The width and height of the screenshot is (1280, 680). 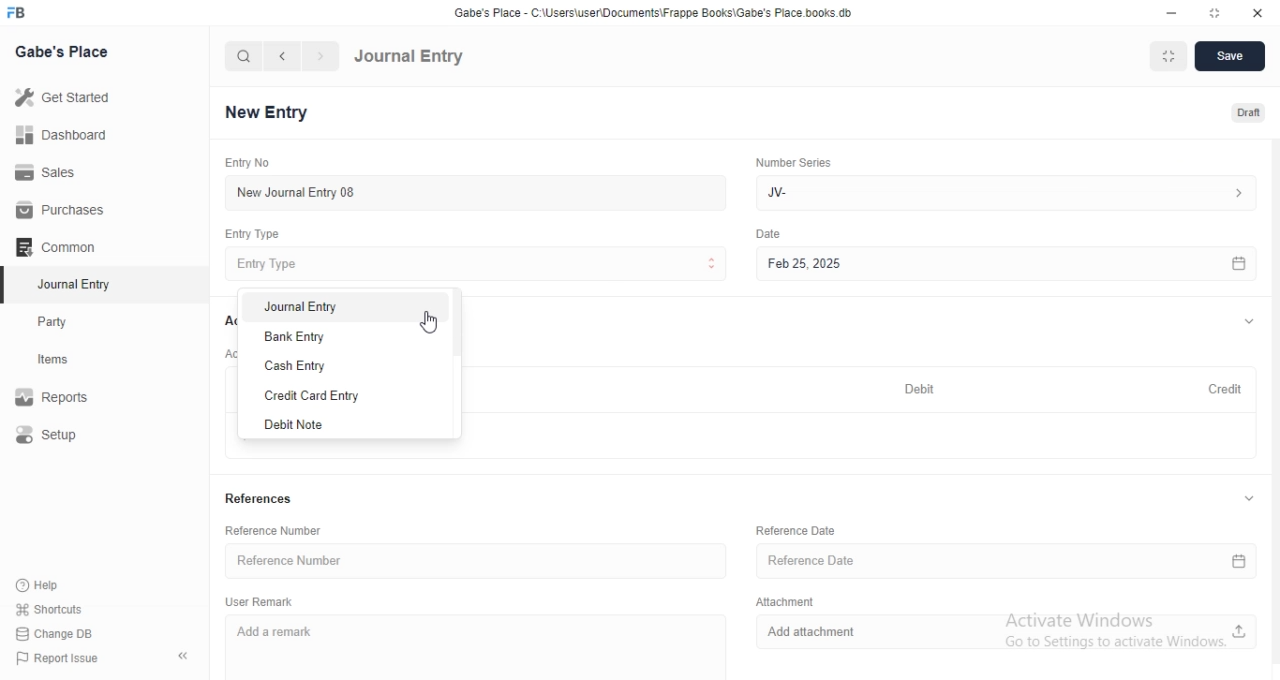 What do you see at coordinates (1004, 561) in the screenshot?
I see `Reference Date` at bounding box center [1004, 561].